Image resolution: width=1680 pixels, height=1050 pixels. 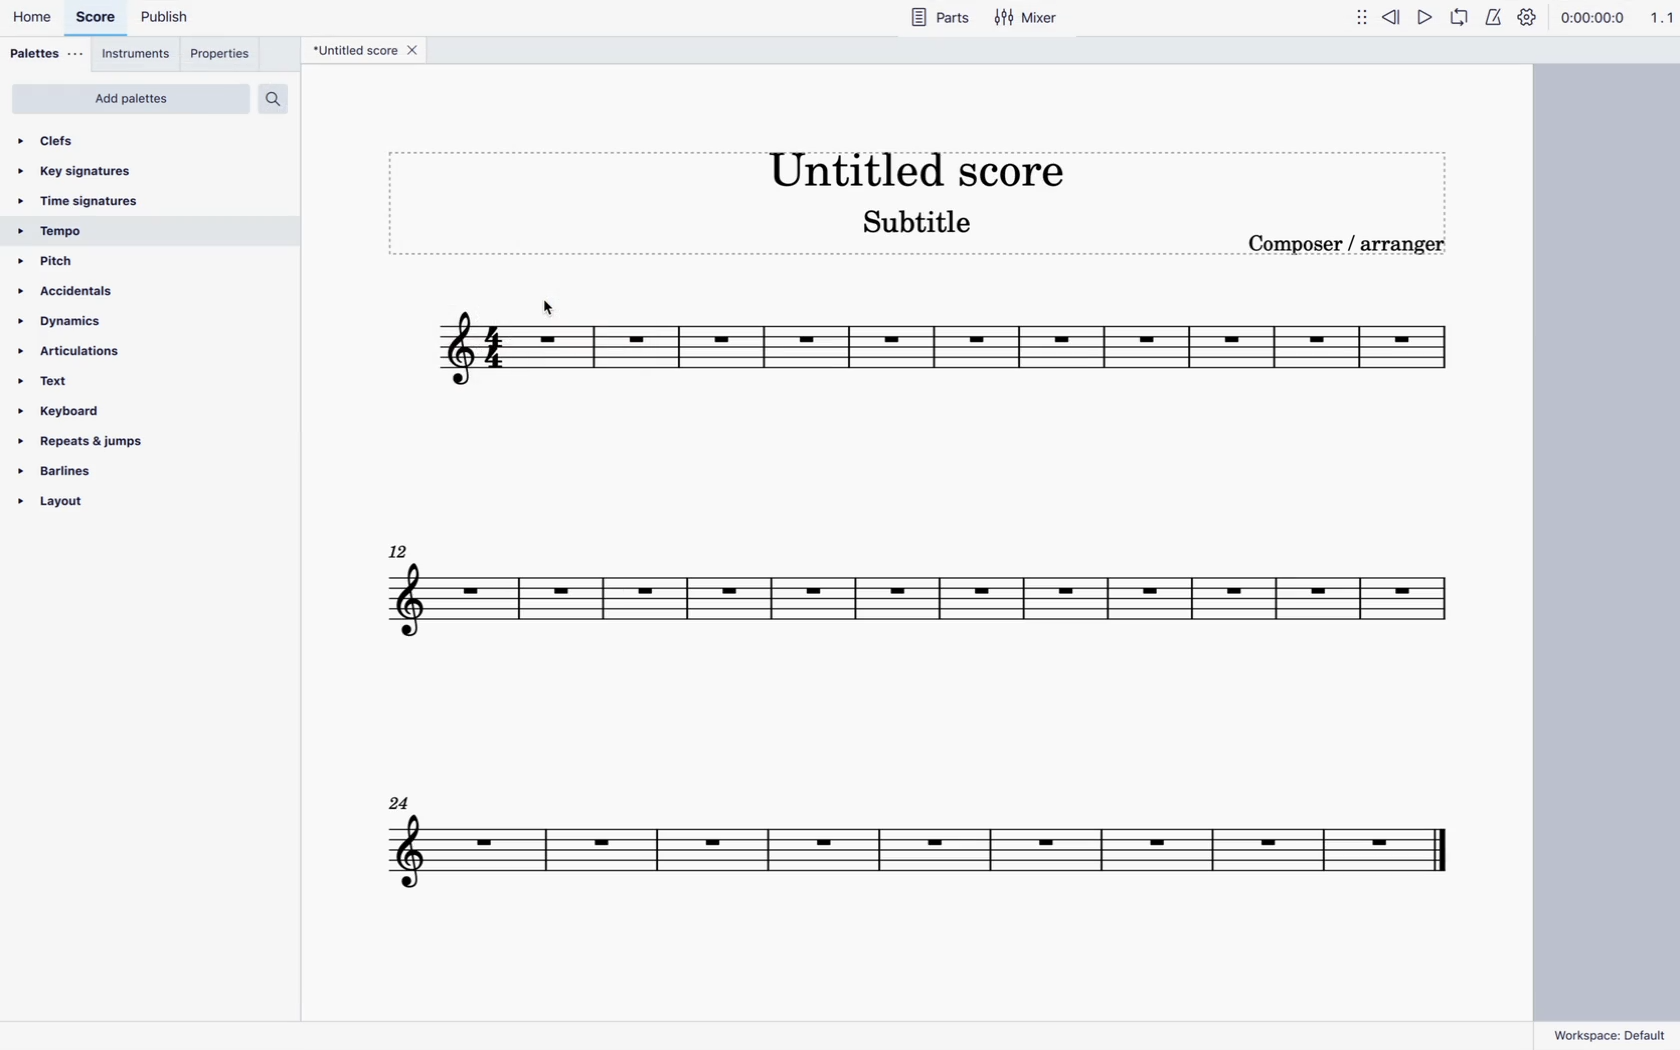 I want to click on tempo, so click(x=59, y=232).